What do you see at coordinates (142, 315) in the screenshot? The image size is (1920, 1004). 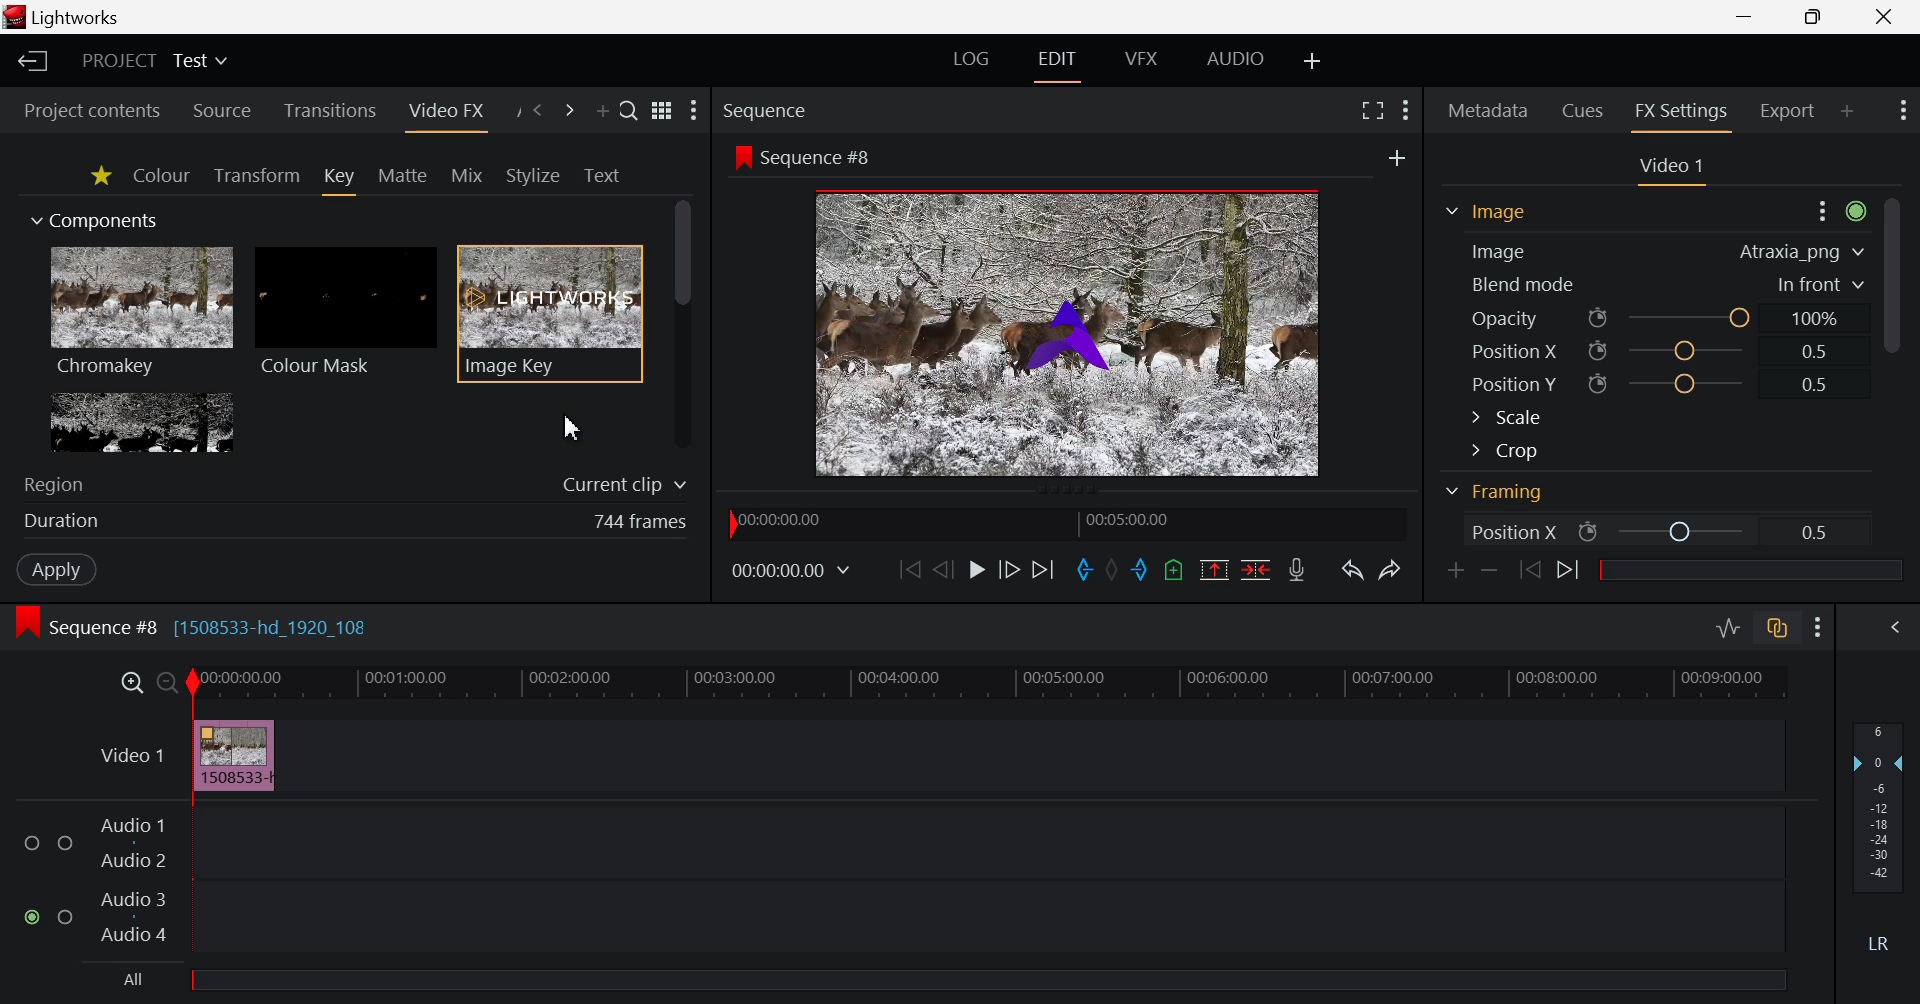 I see `Chromakey` at bounding box center [142, 315].